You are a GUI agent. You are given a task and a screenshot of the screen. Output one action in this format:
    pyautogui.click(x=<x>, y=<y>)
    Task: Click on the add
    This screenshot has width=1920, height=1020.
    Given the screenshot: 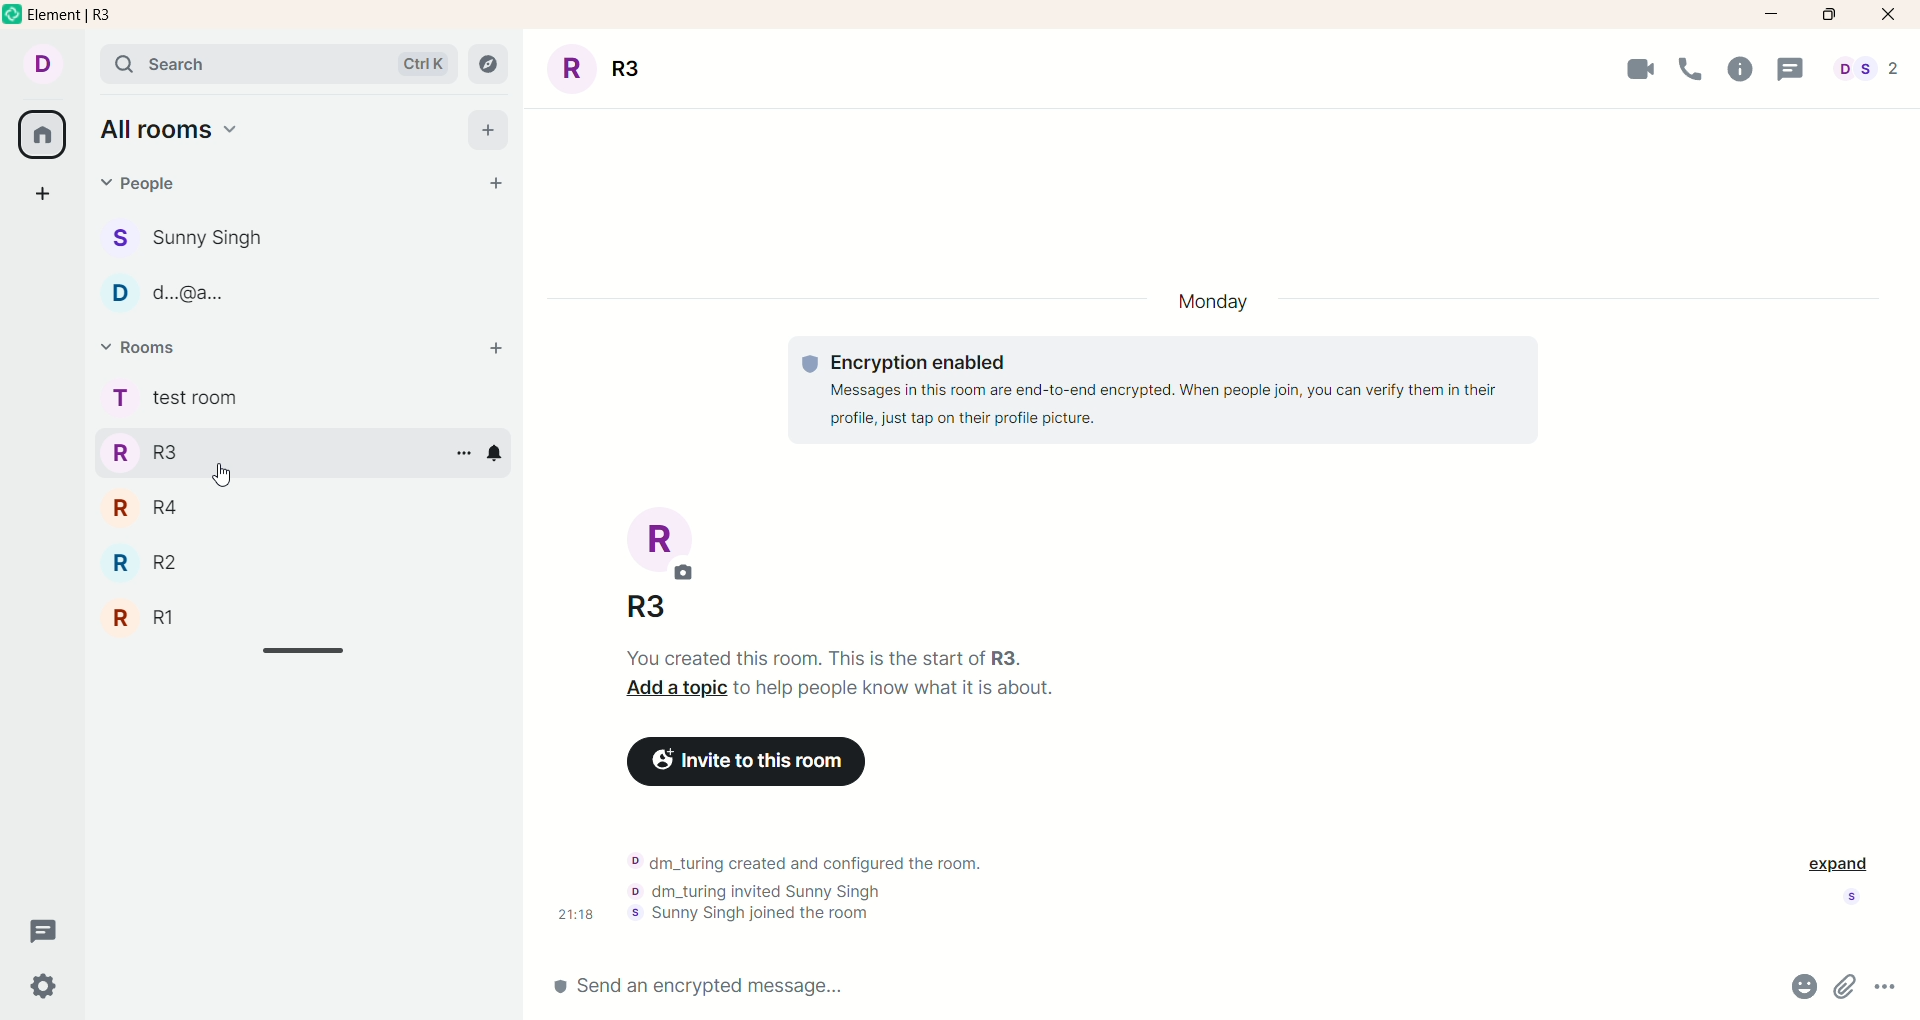 What is the action you would take?
    pyautogui.click(x=490, y=133)
    